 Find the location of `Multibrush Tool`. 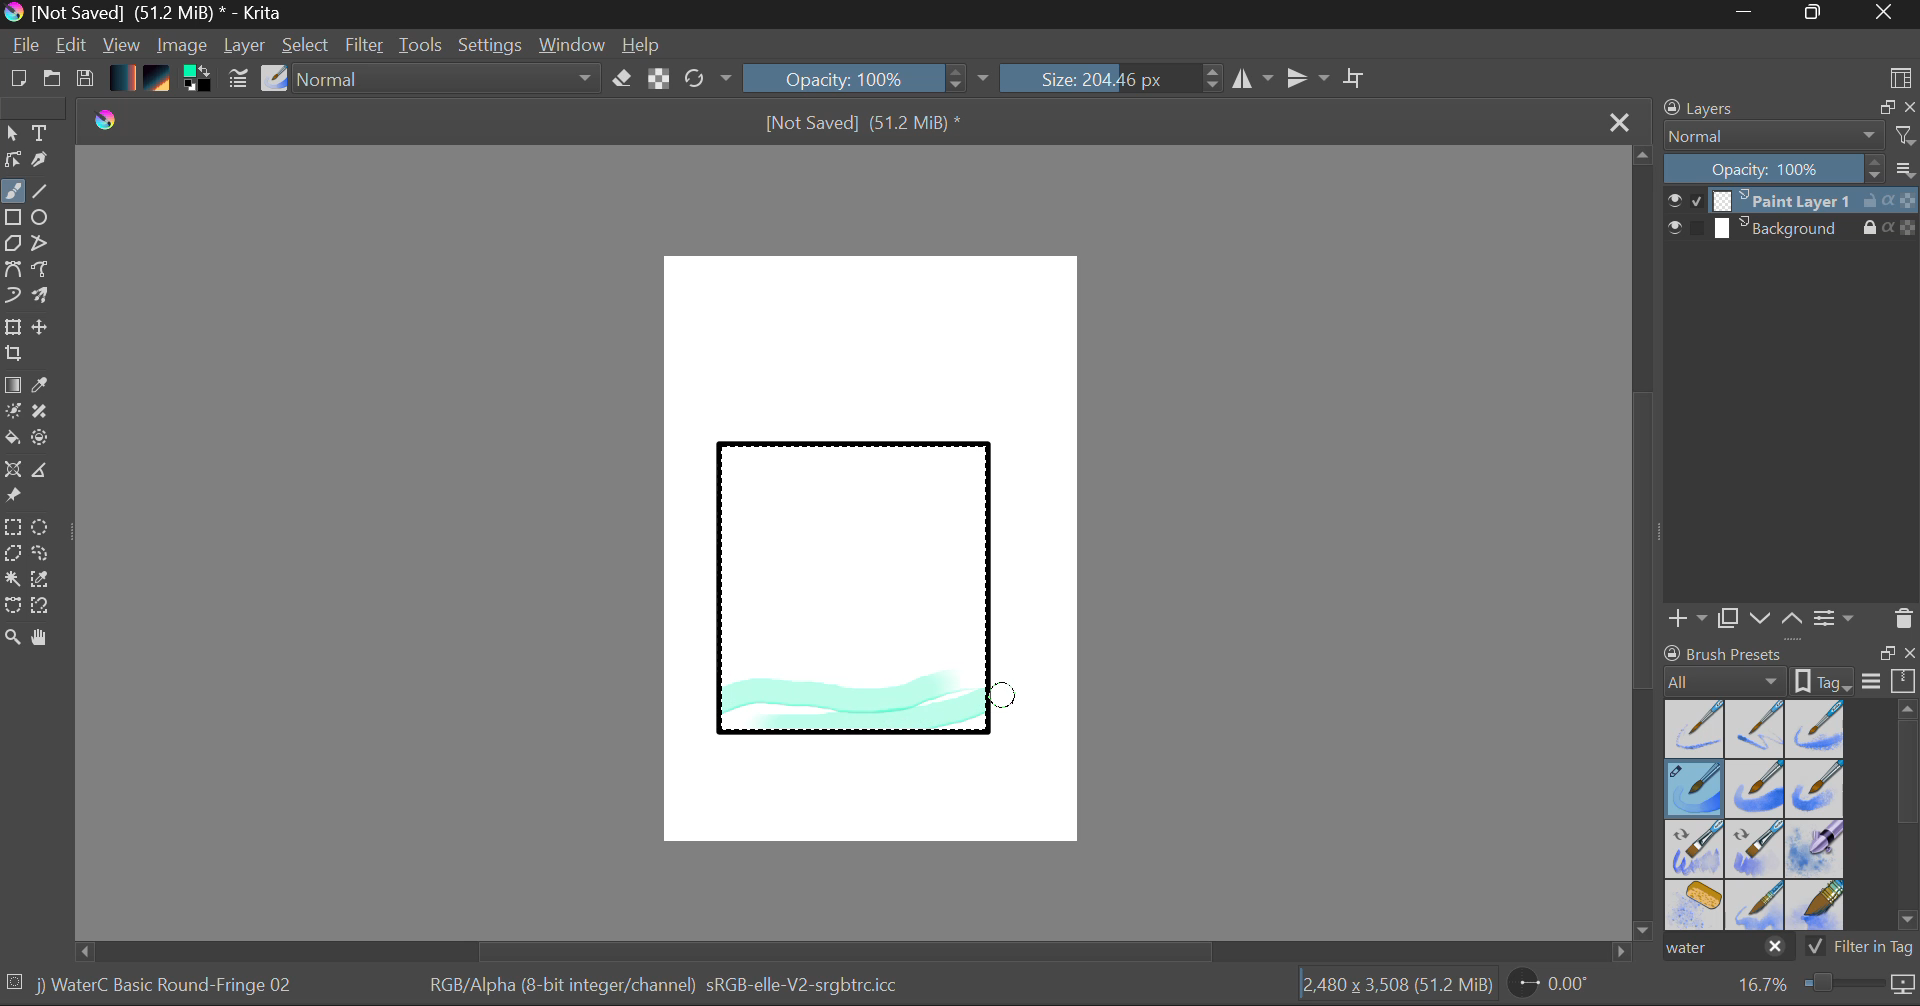

Multibrush Tool is located at coordinates (42, 298).